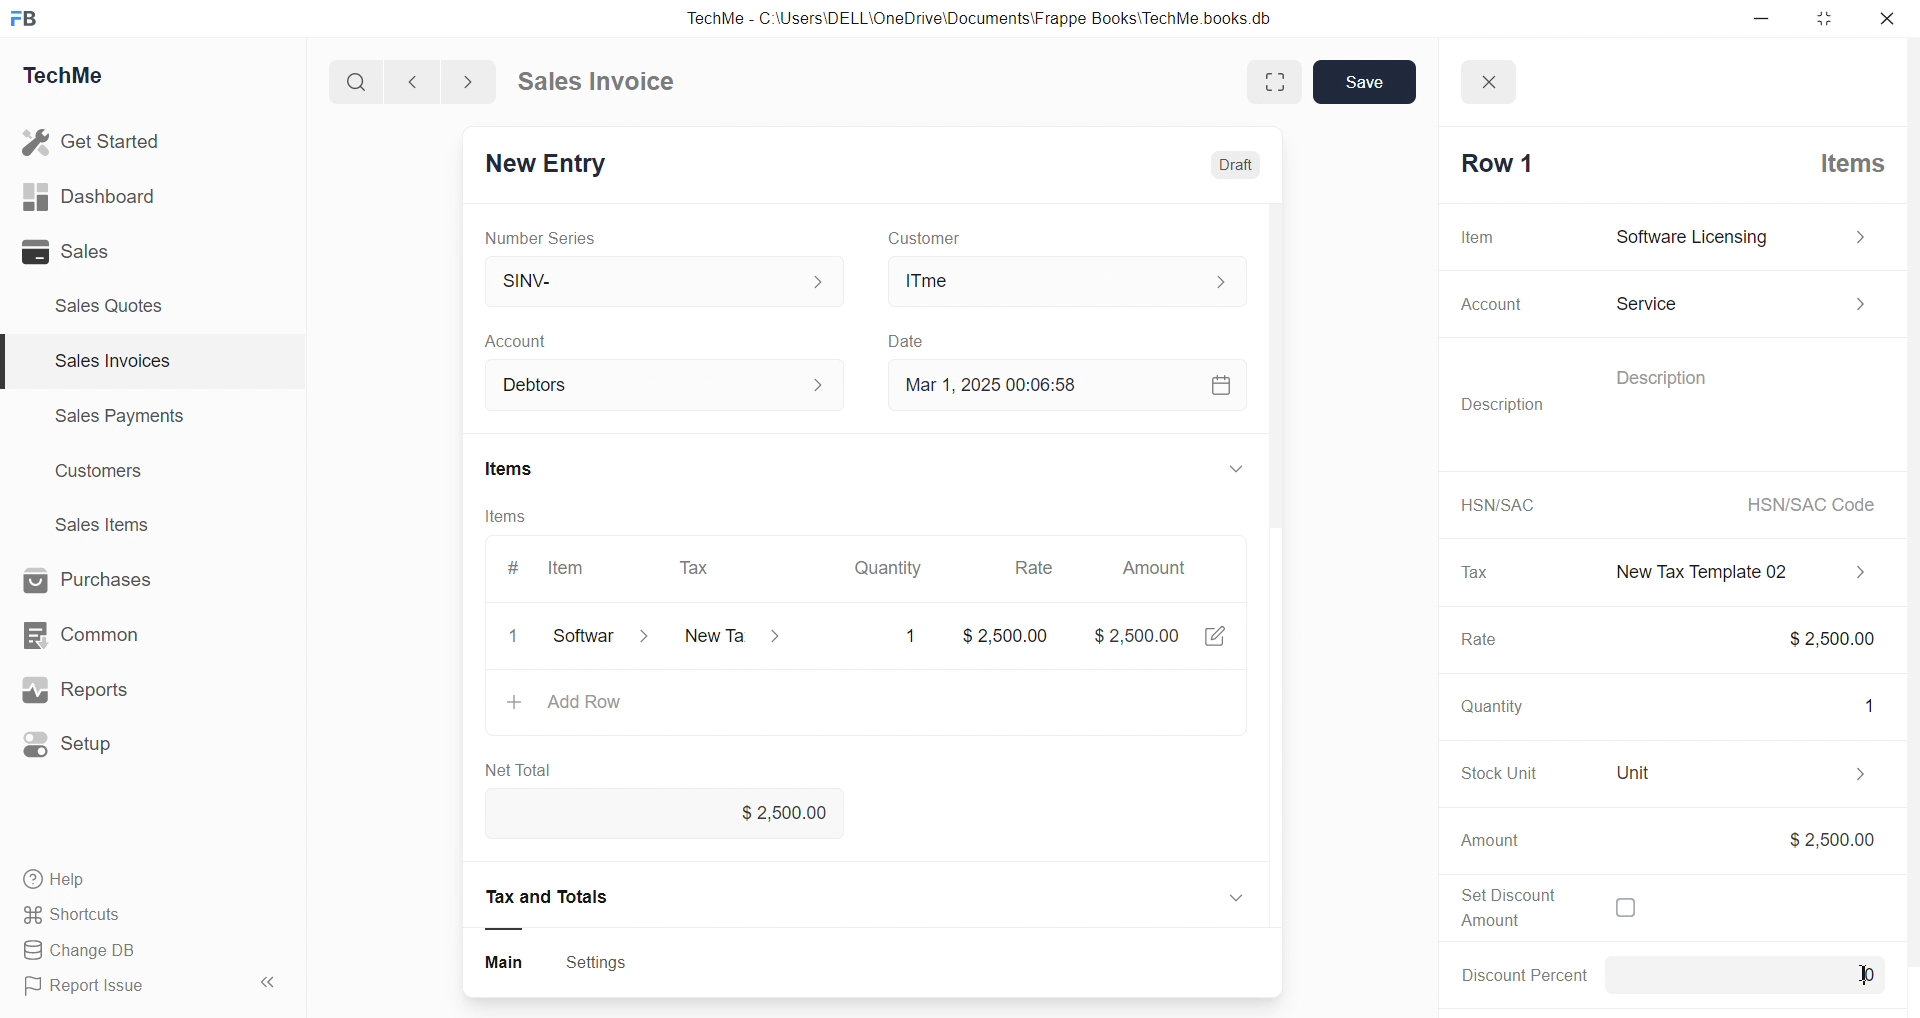 The image size is (1920, 1018). Describe the element at coordinates (1493, 504) in the screenshot. I see `HSN/SAC` at that location.